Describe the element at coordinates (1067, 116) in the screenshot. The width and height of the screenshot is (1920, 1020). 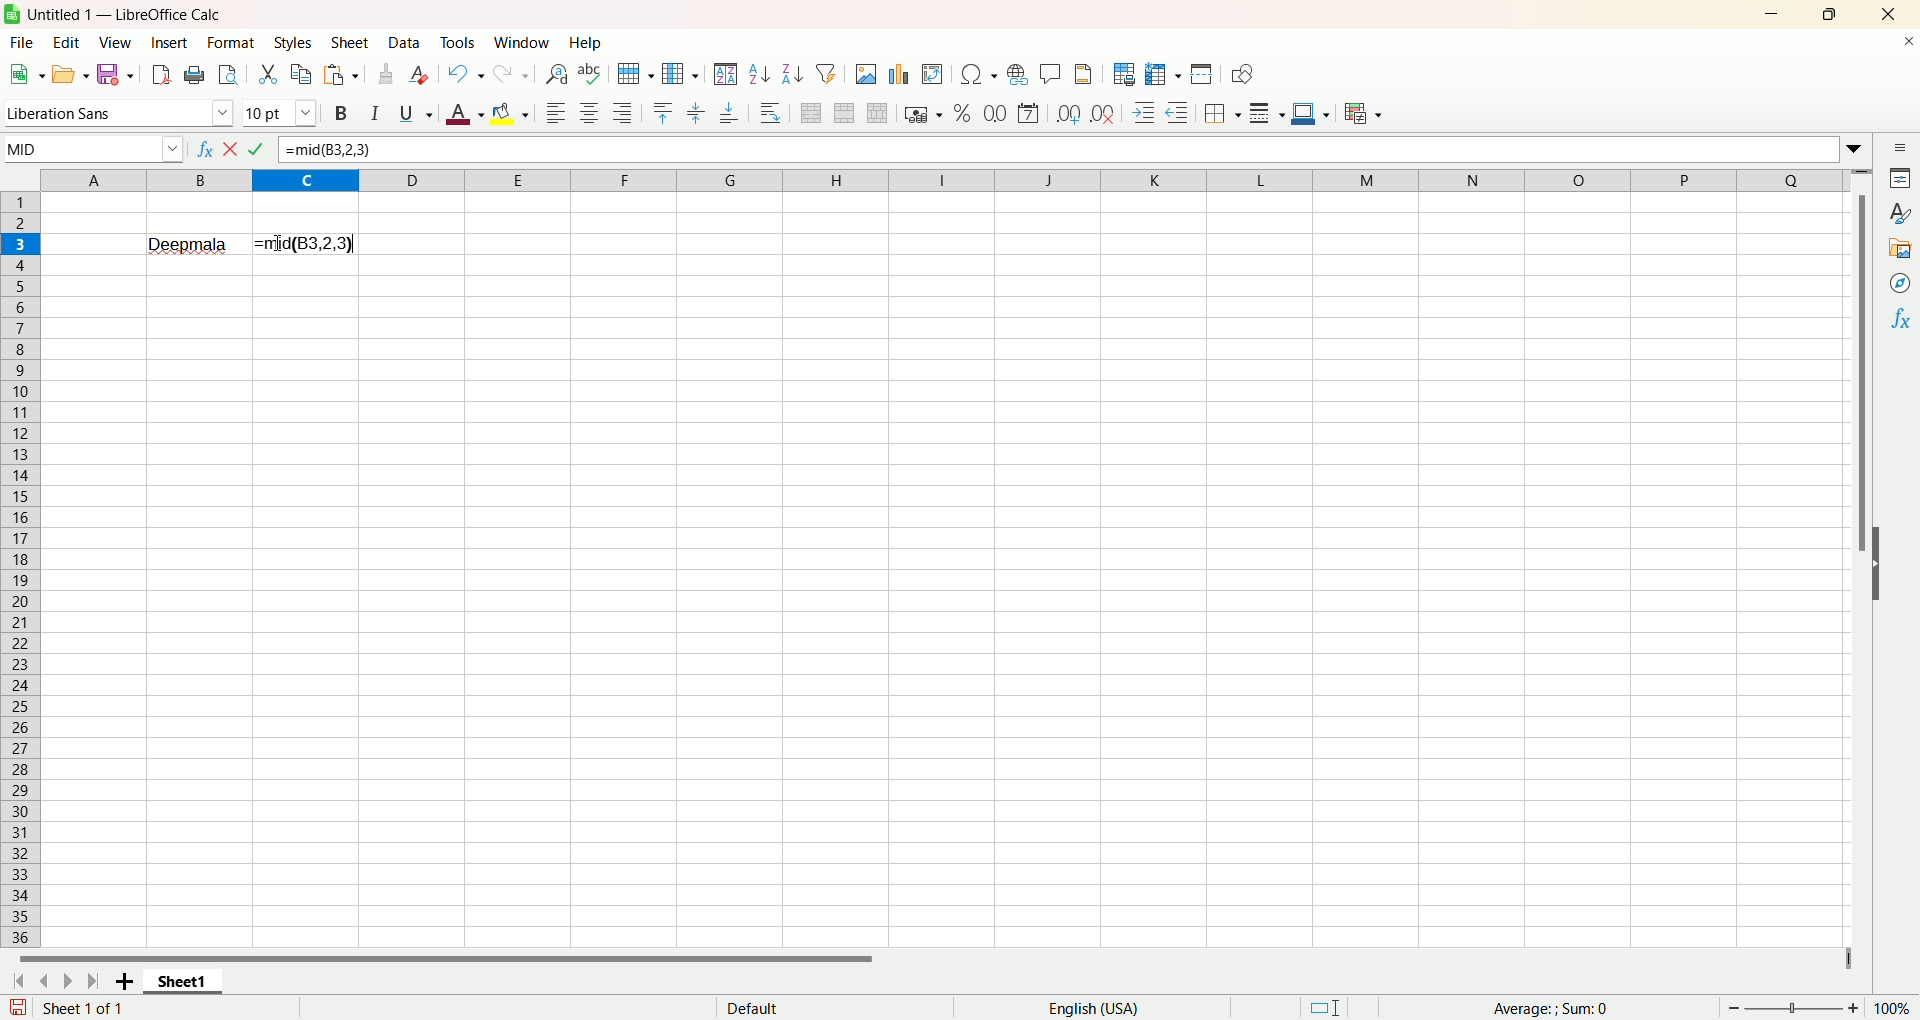
I see `Add decimal place` at that location.